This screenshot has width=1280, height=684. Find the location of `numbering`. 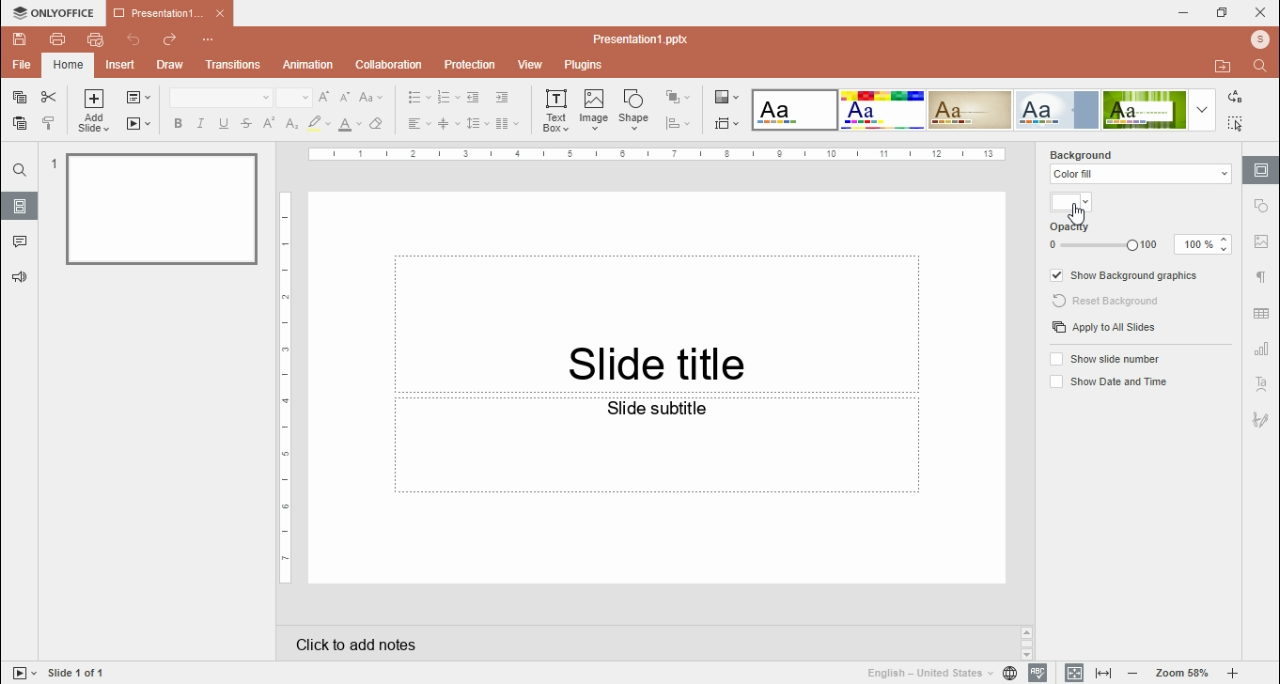

numbering is located at coordinates (448, 97).